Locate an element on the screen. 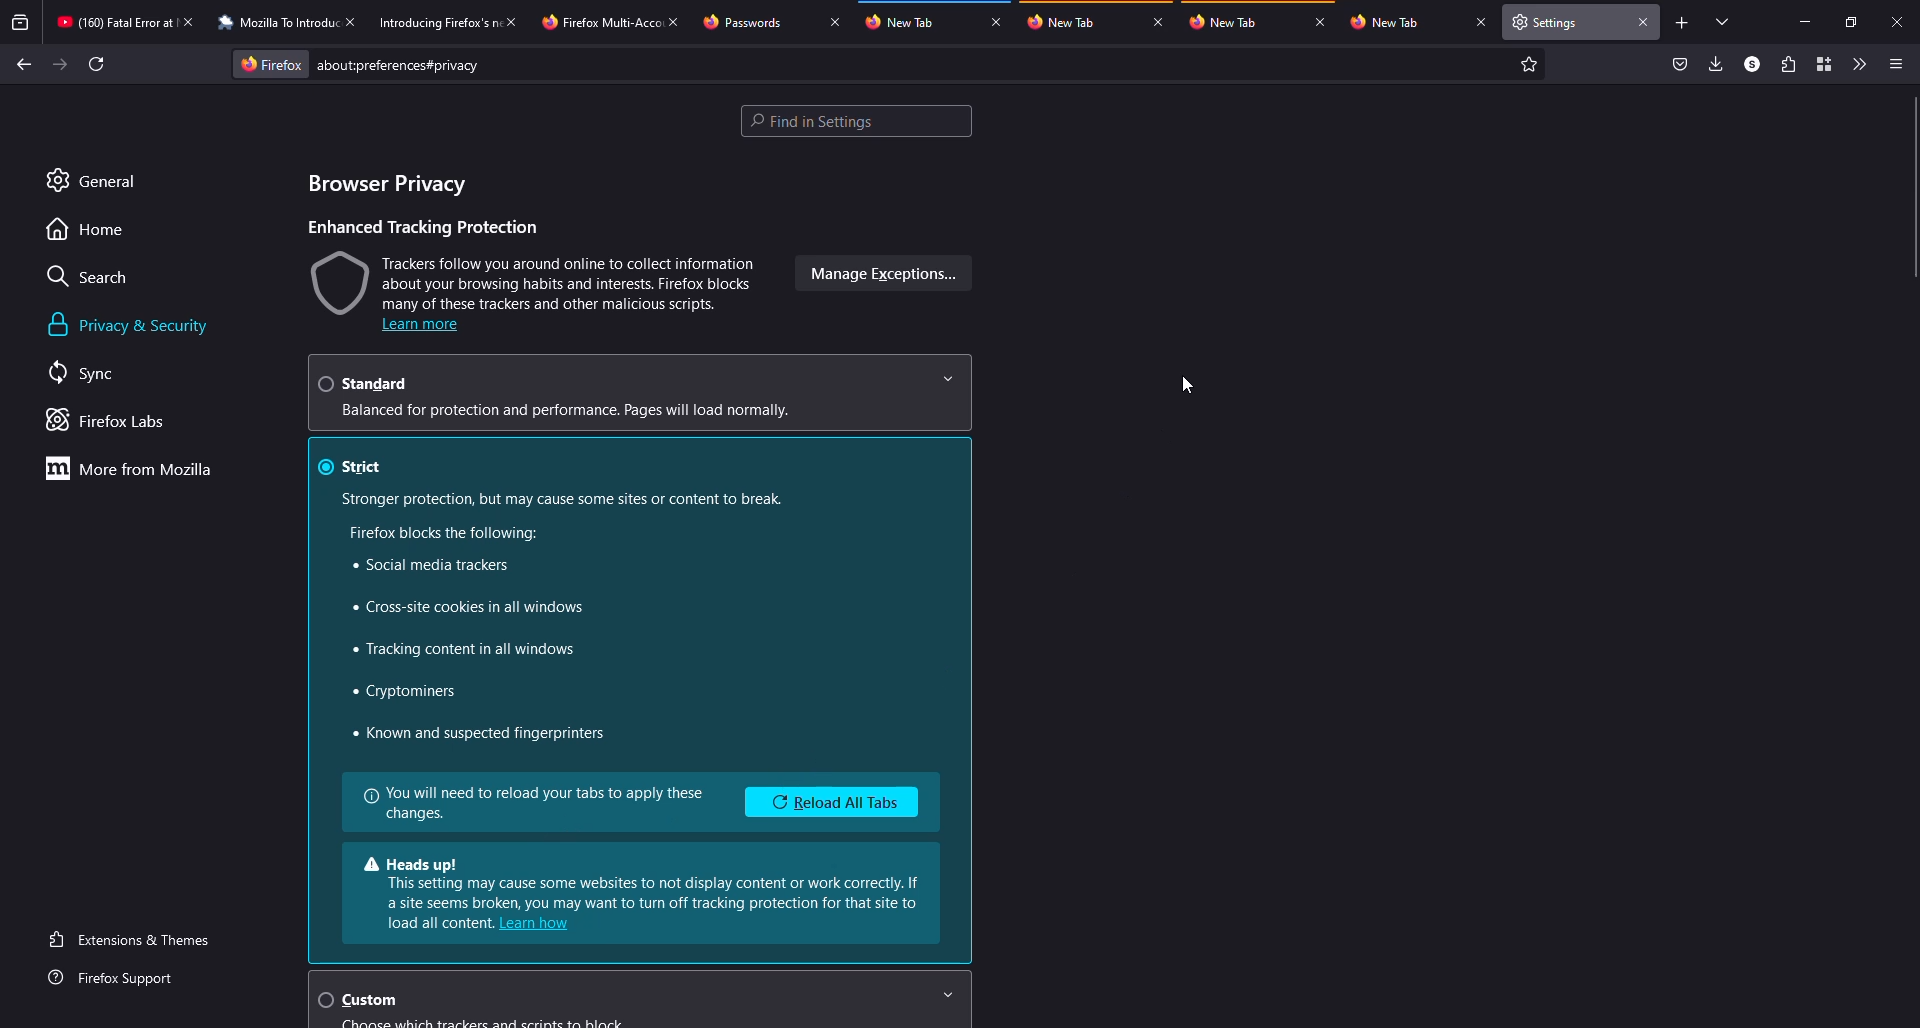  account is located at coordinates (1752, 65).